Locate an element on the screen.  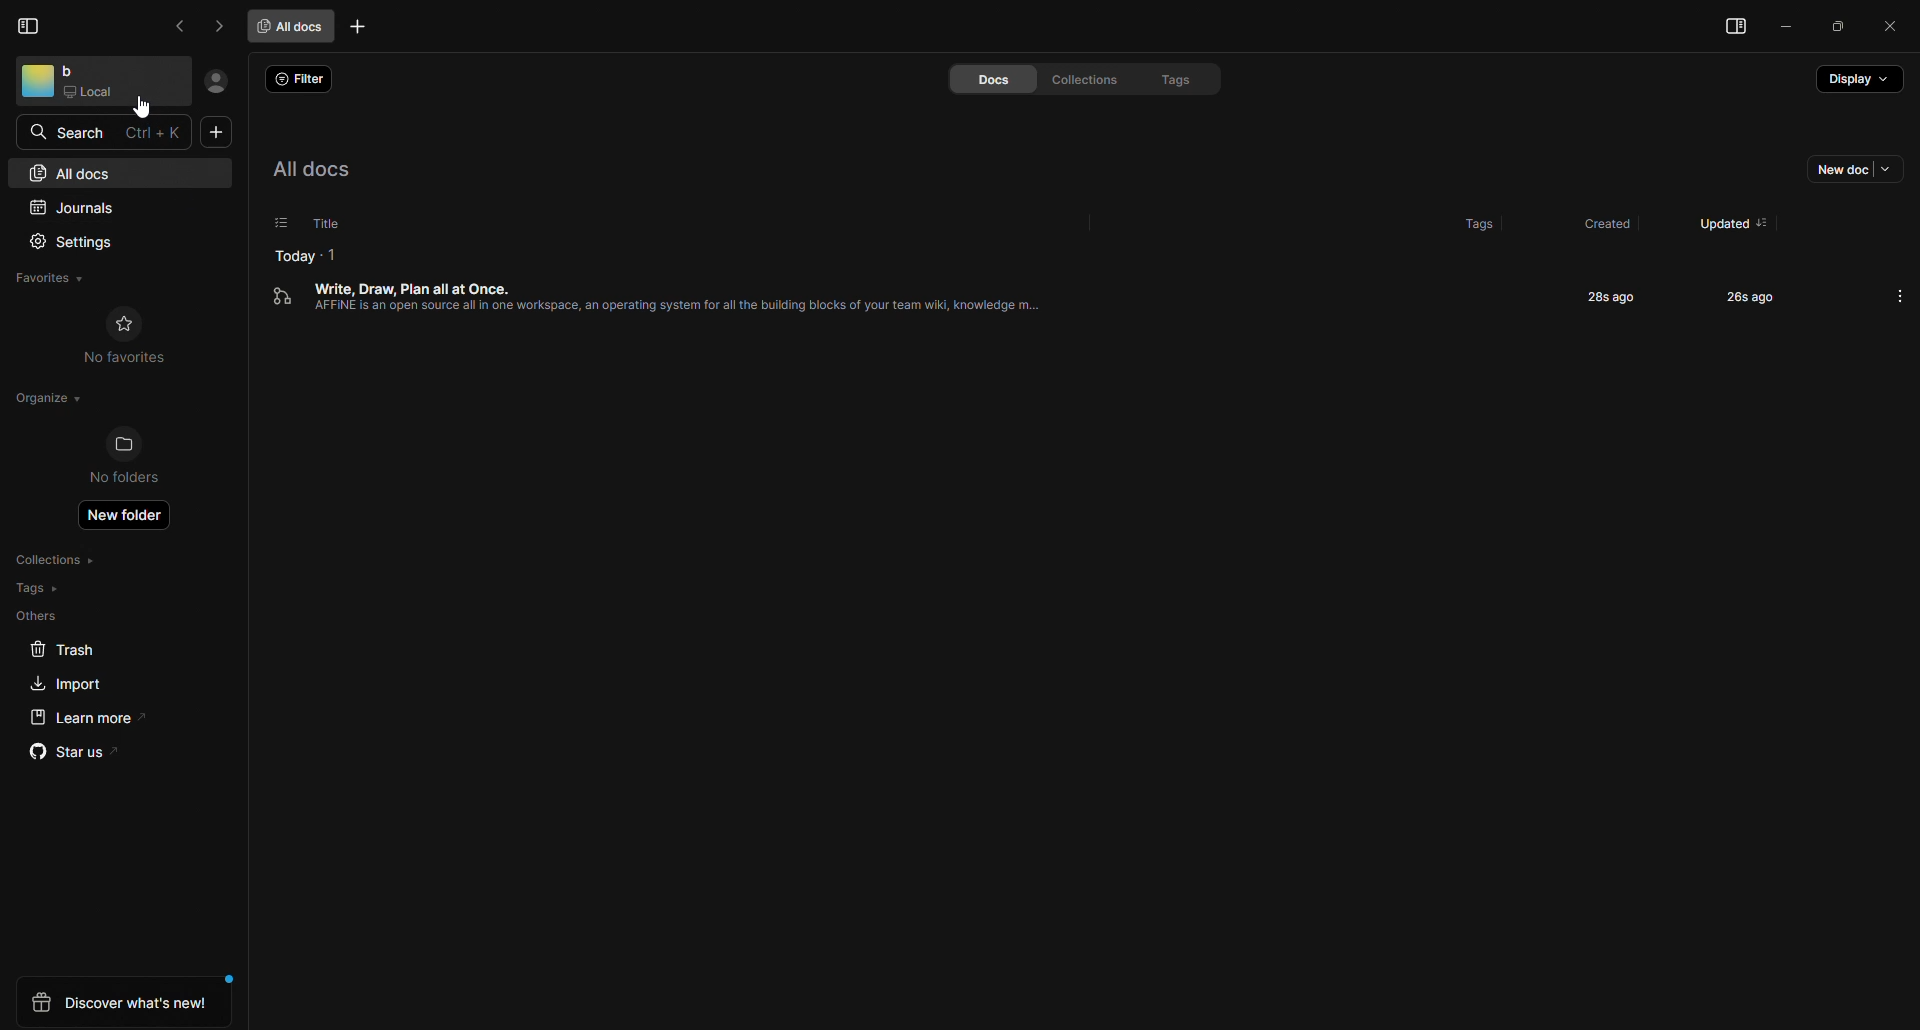
import is located at coordinates (61, 683).